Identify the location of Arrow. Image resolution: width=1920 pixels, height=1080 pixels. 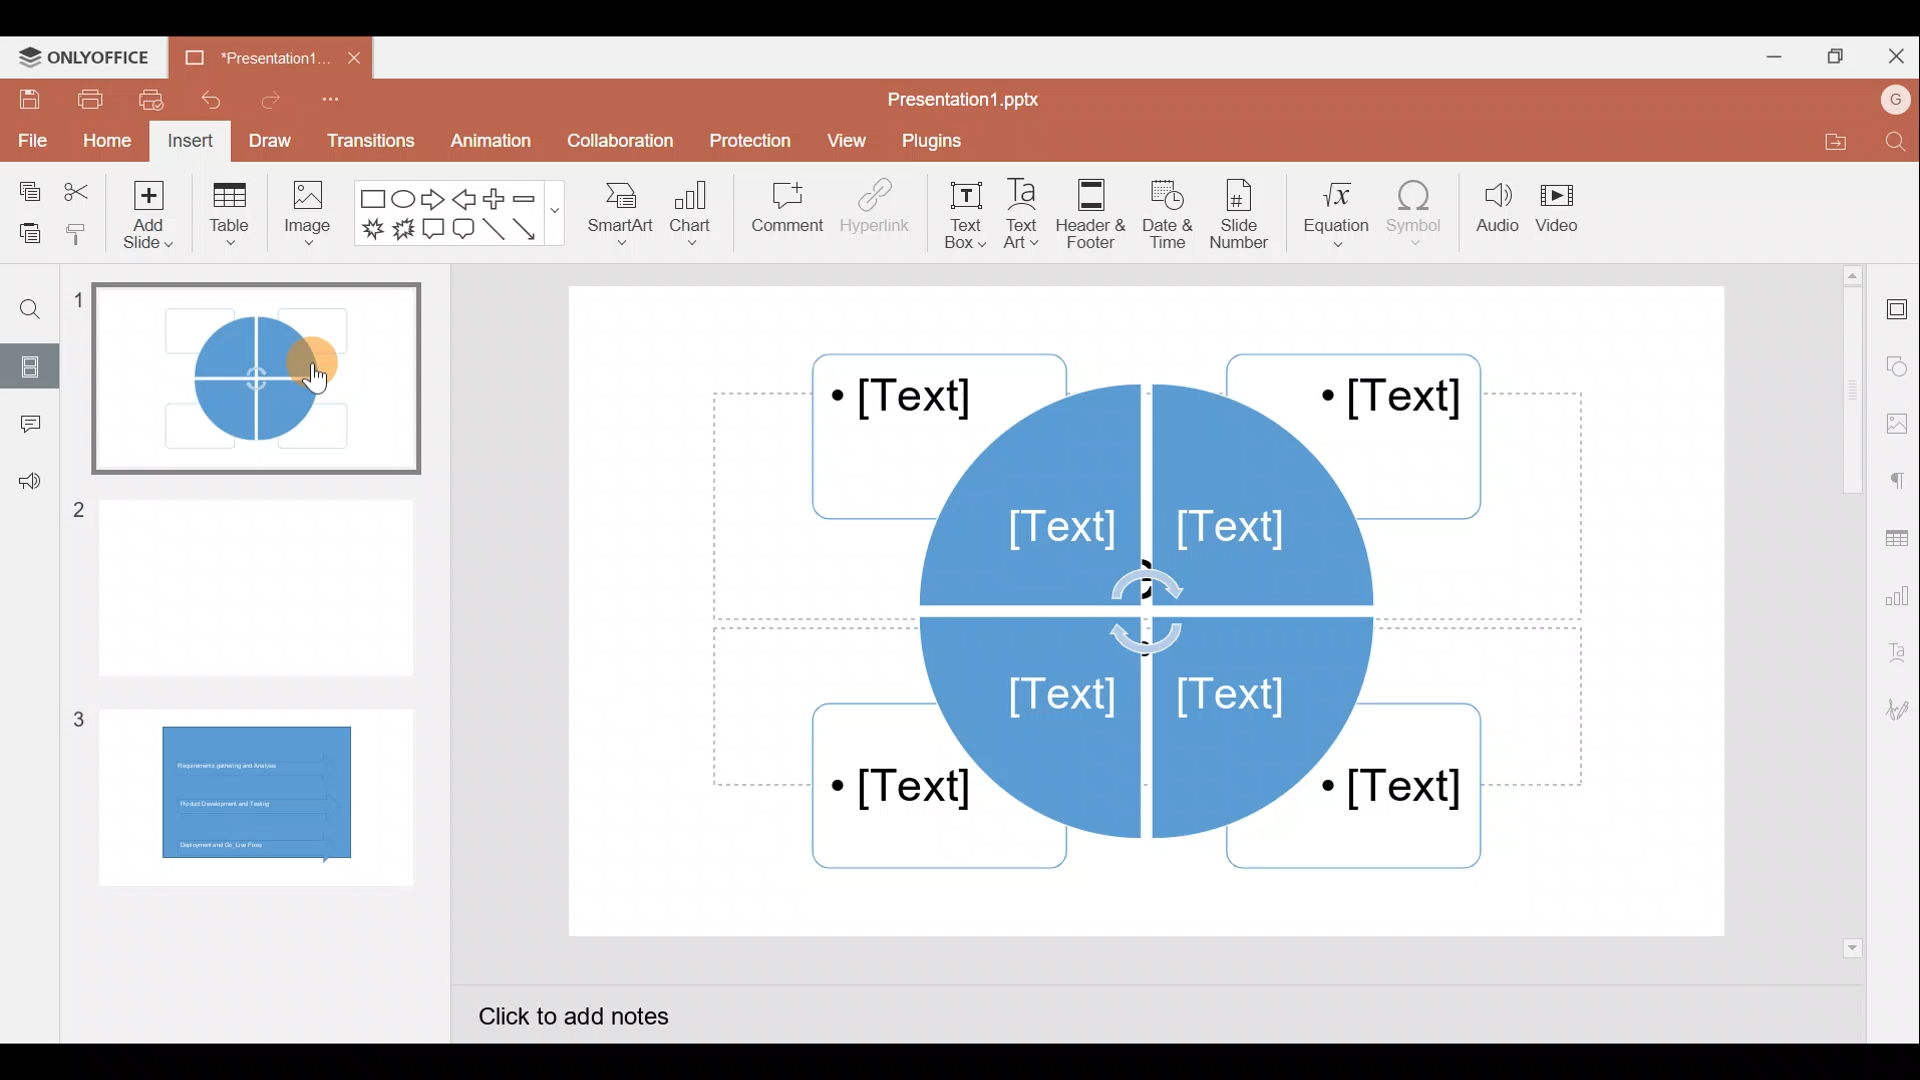
(529, 229).